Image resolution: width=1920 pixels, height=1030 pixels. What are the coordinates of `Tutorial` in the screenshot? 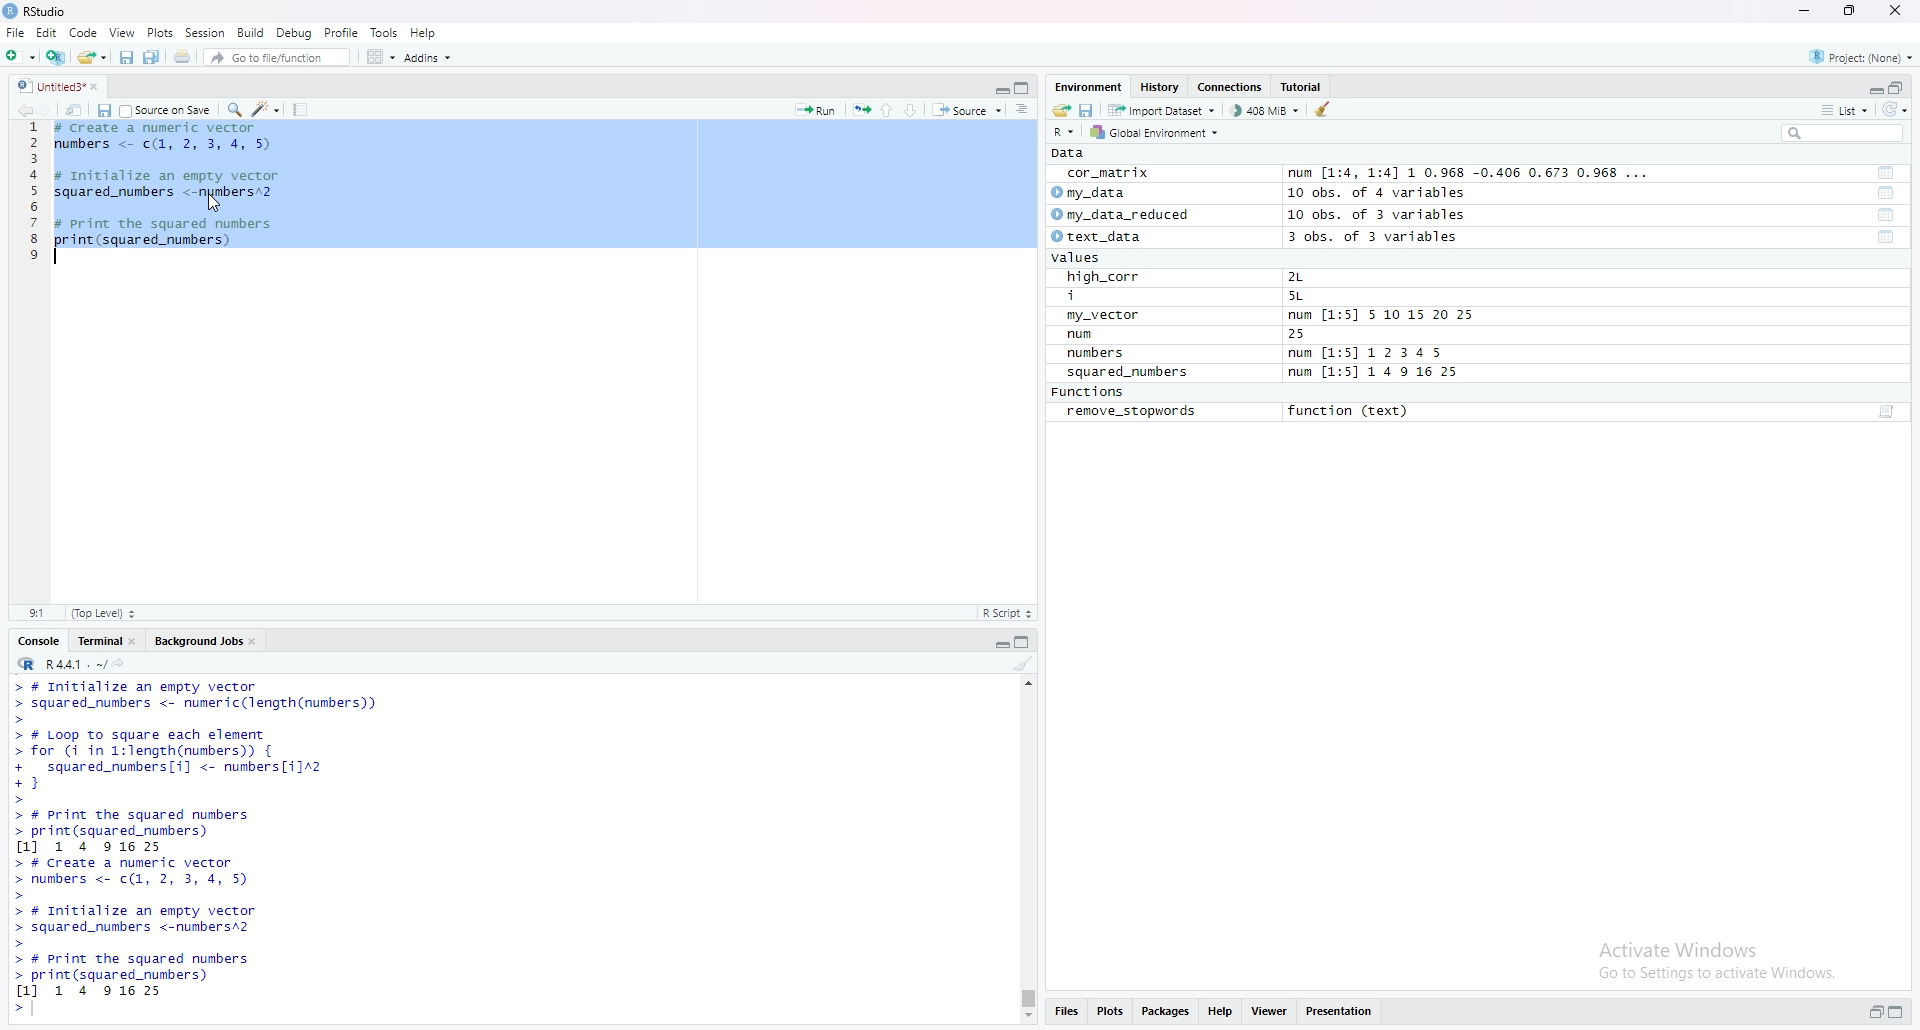 It's located at (1305, 87).